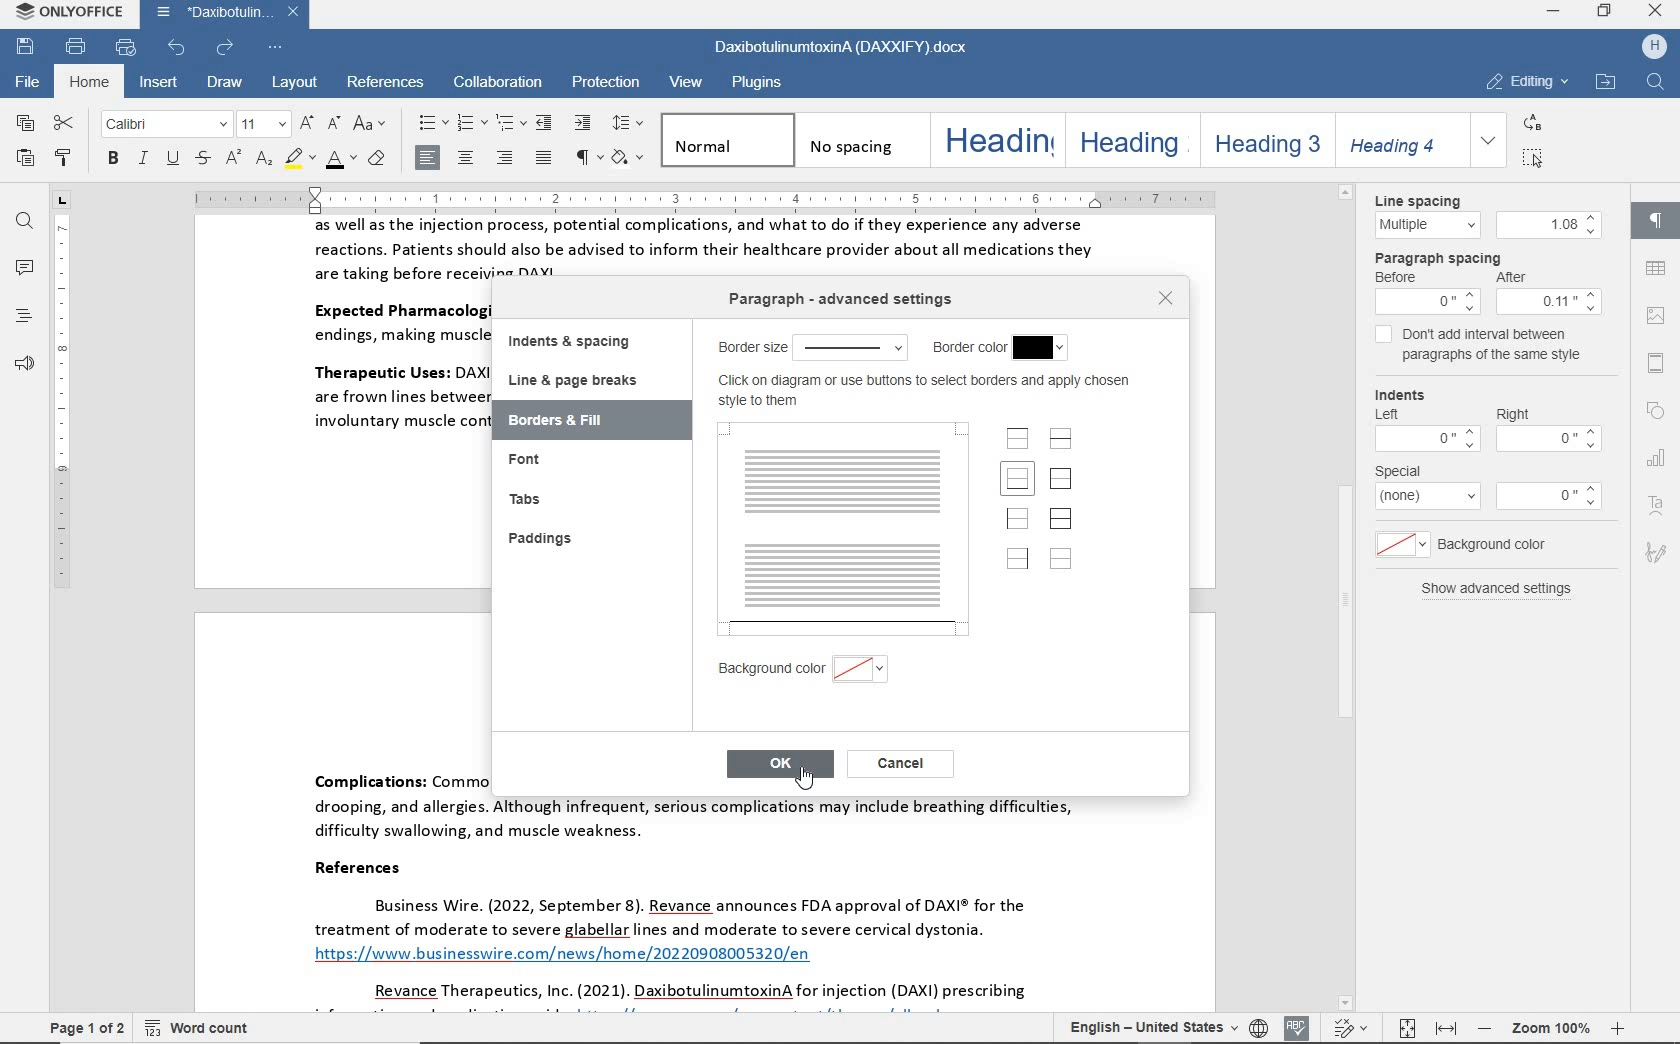 This screenshot has width=1680, height=1044. Describe the element at coordinates (293, 83) in the screenshot. I see `layout` at that location.